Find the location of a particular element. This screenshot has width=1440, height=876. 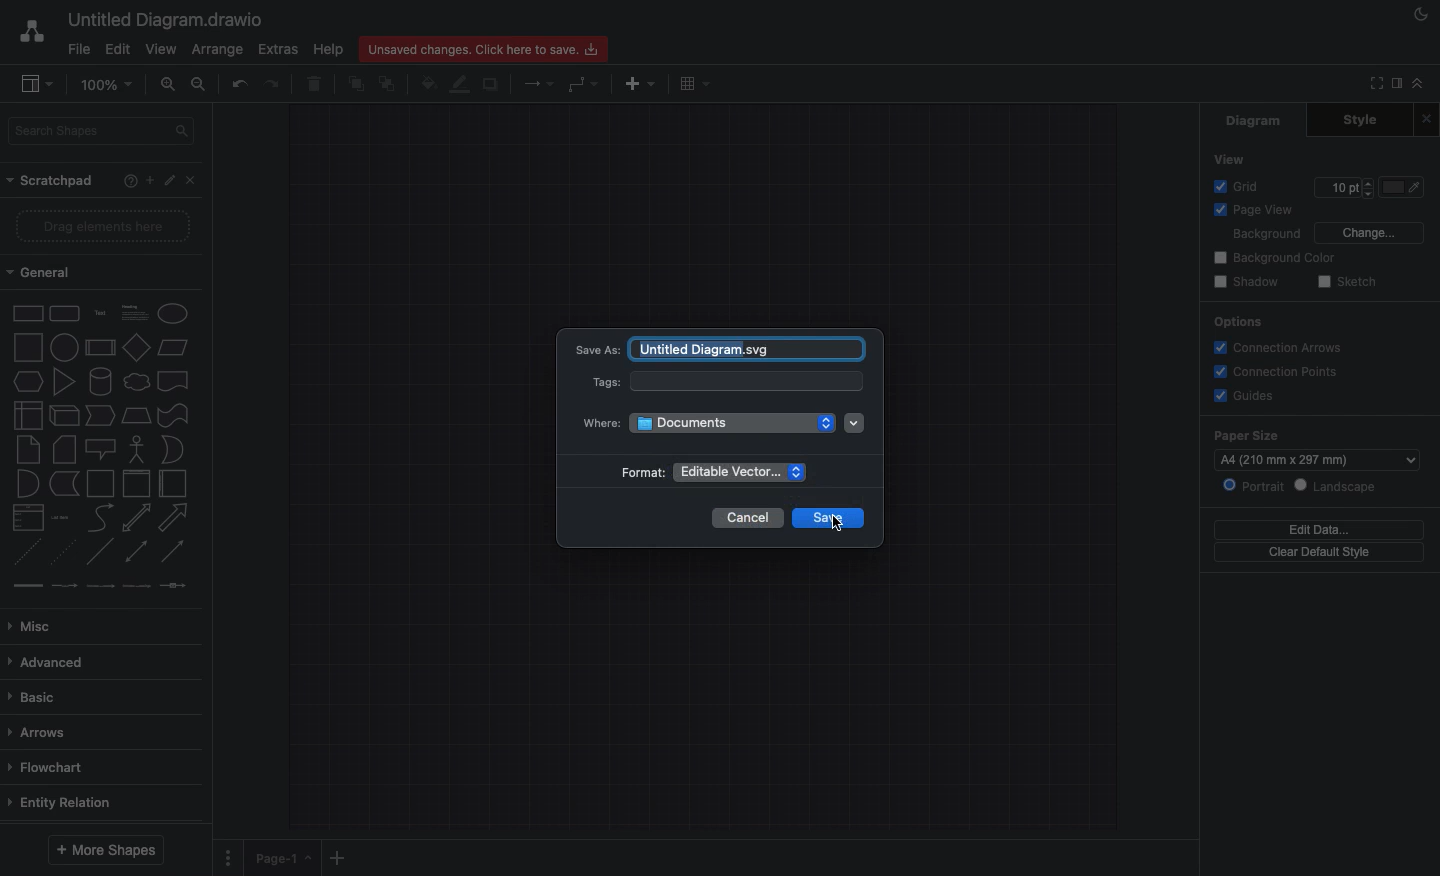

Fill color is located at coordinates (431, 83).